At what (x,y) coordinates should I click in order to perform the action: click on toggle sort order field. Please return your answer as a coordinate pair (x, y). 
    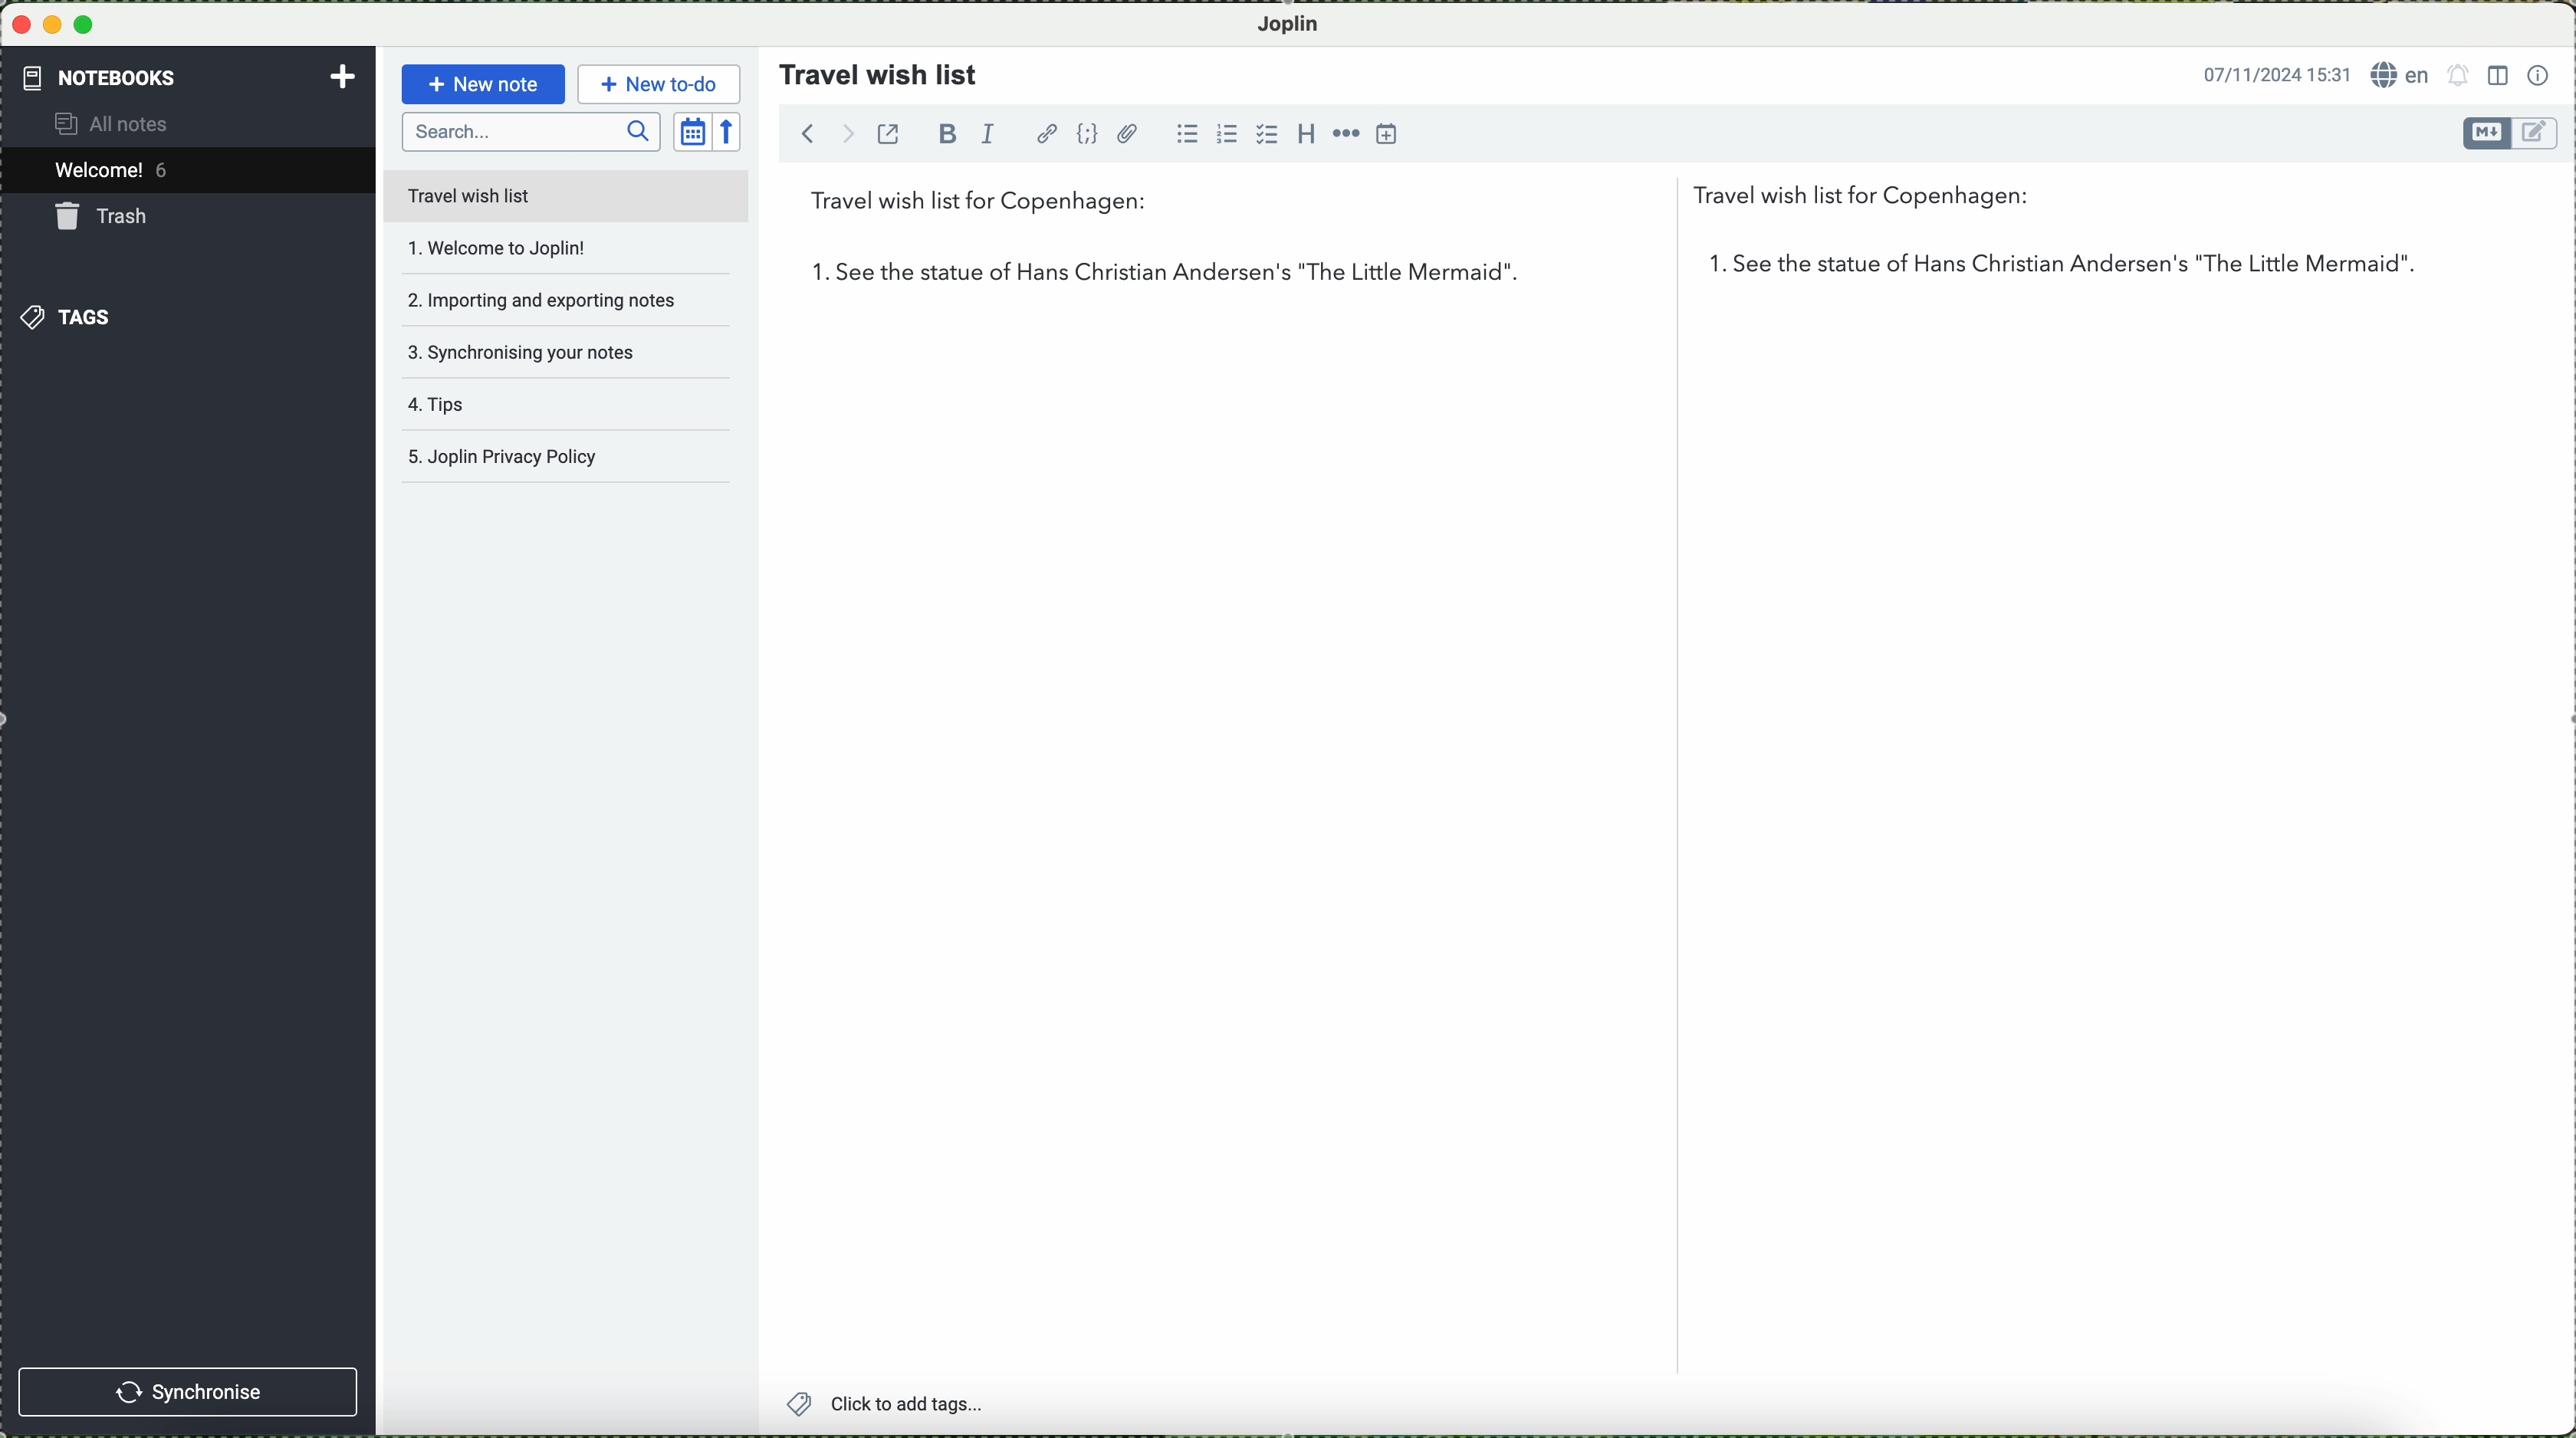
    Looking at the image, I should click on (691, 130).